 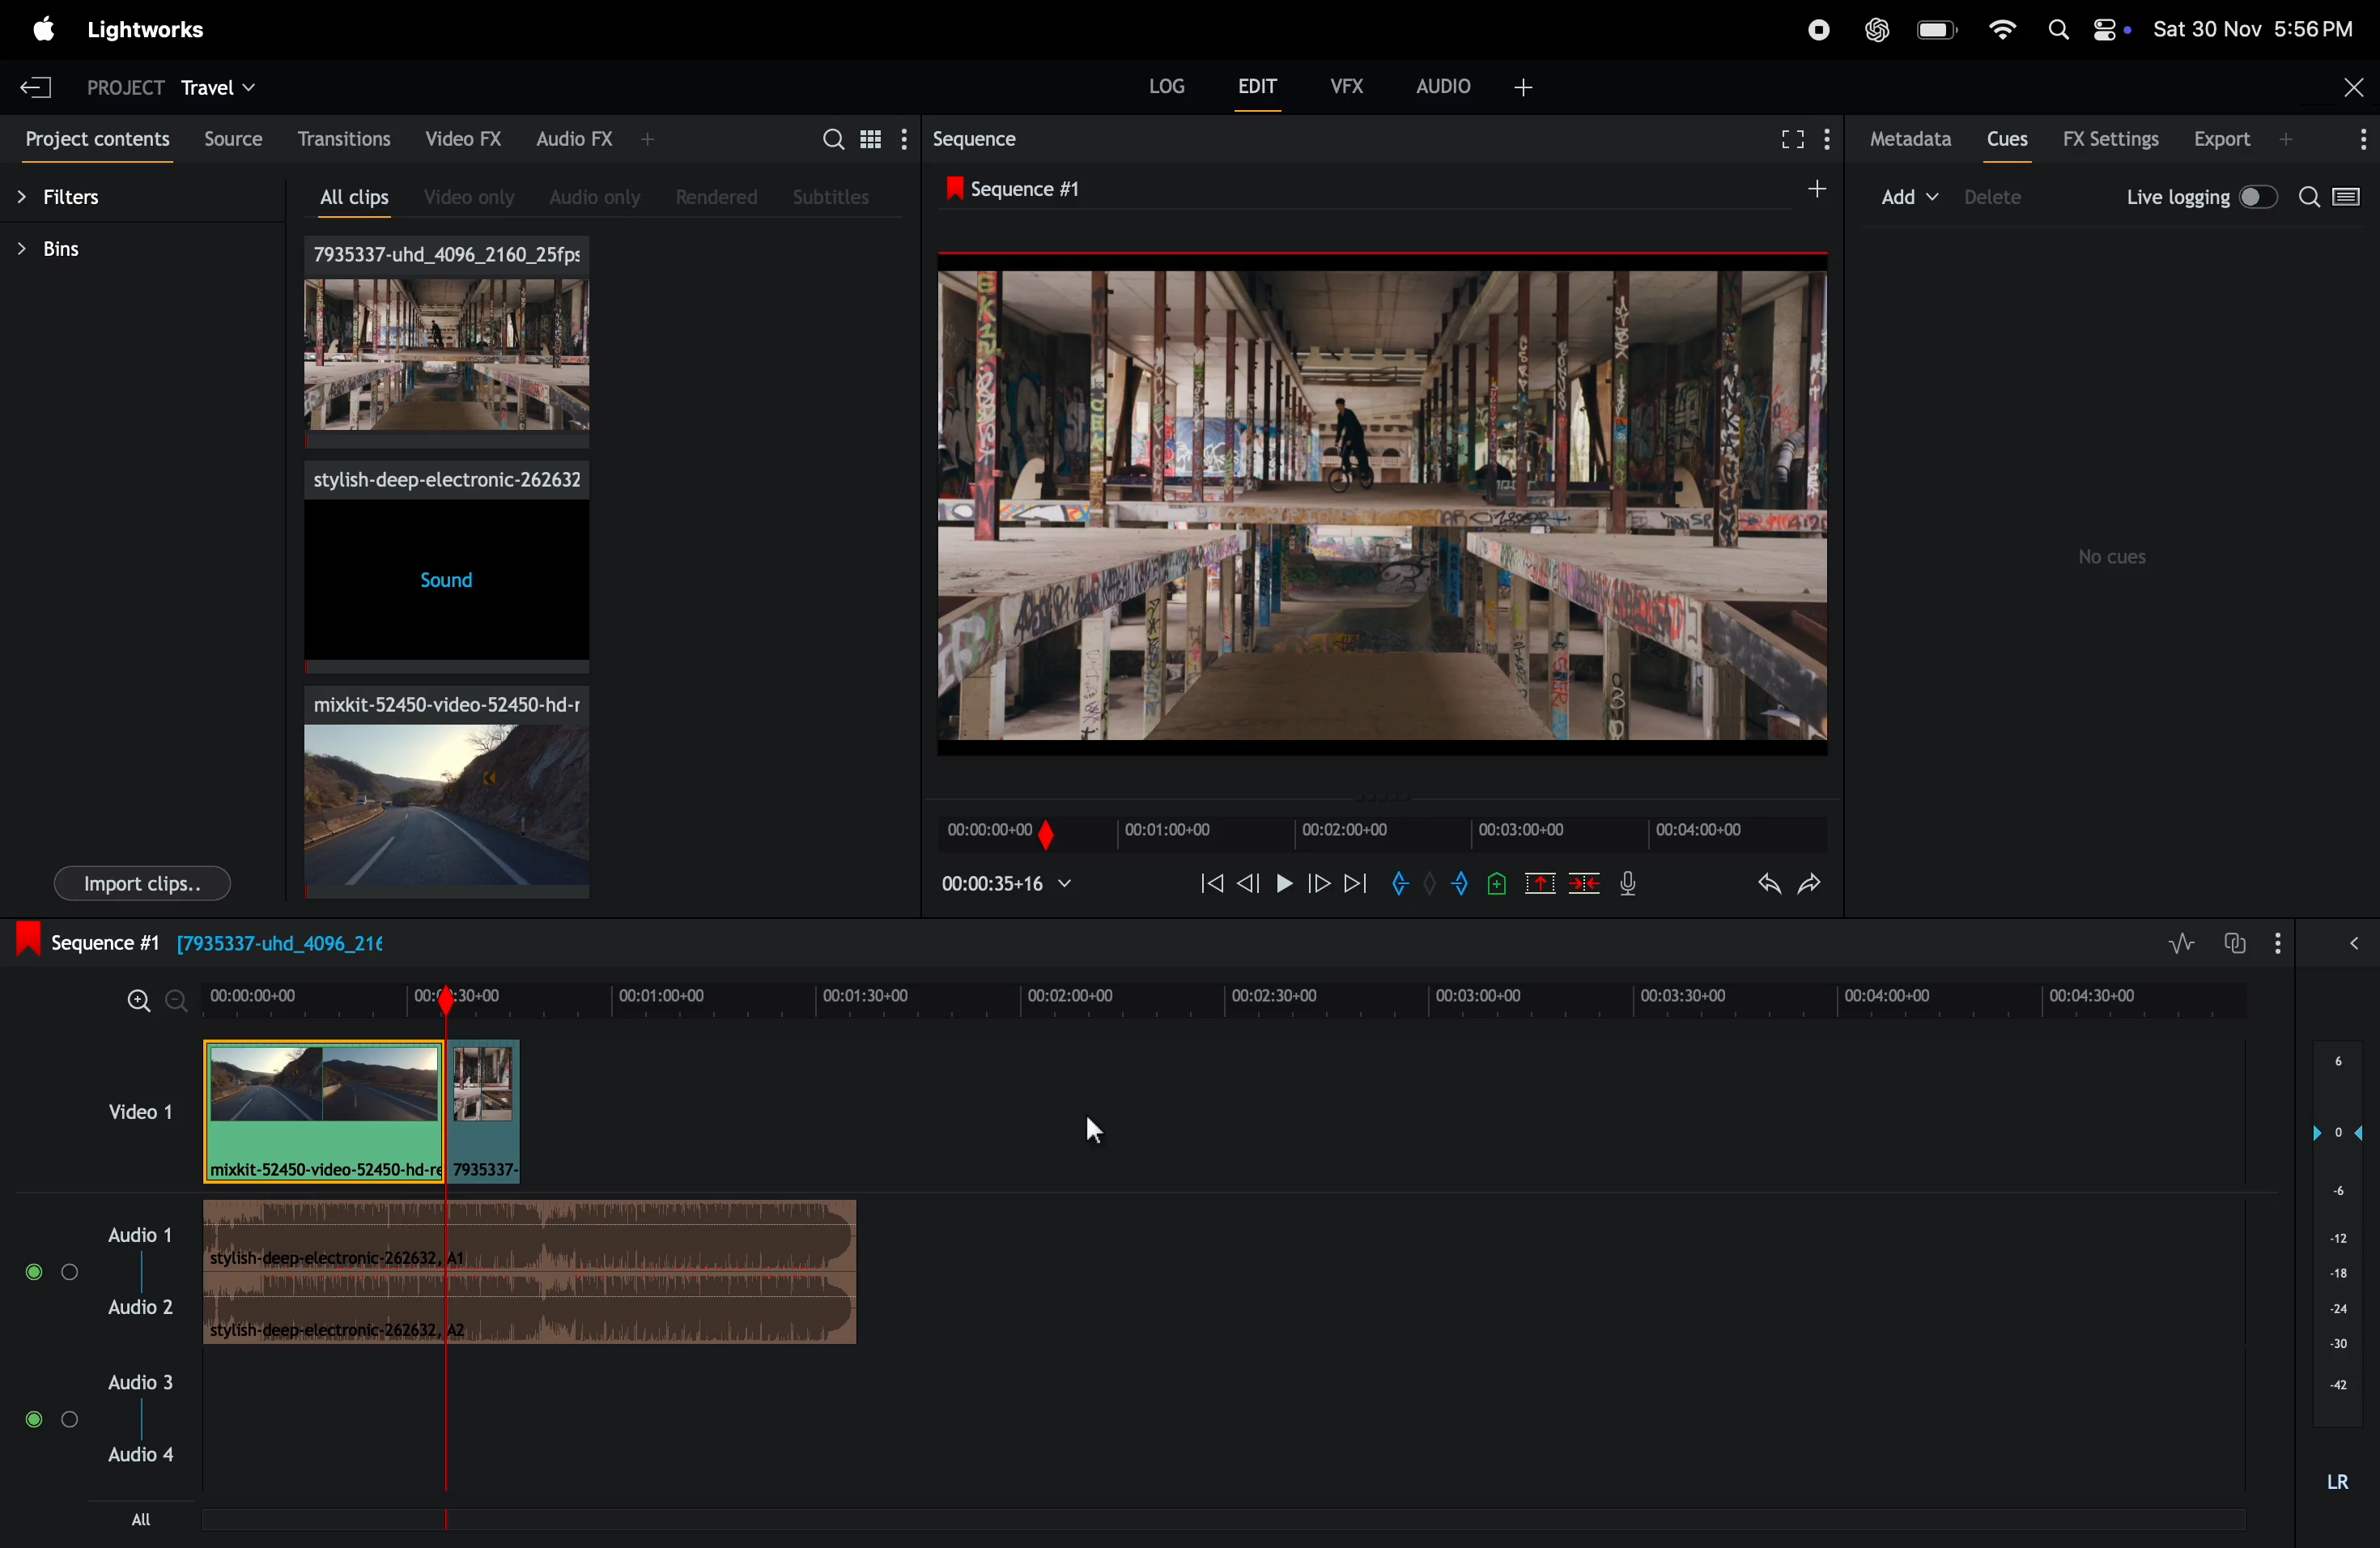 What do you see at coordinates (78, 202) in the screenshot?
I see `filters` at bounding box center [78, 202].